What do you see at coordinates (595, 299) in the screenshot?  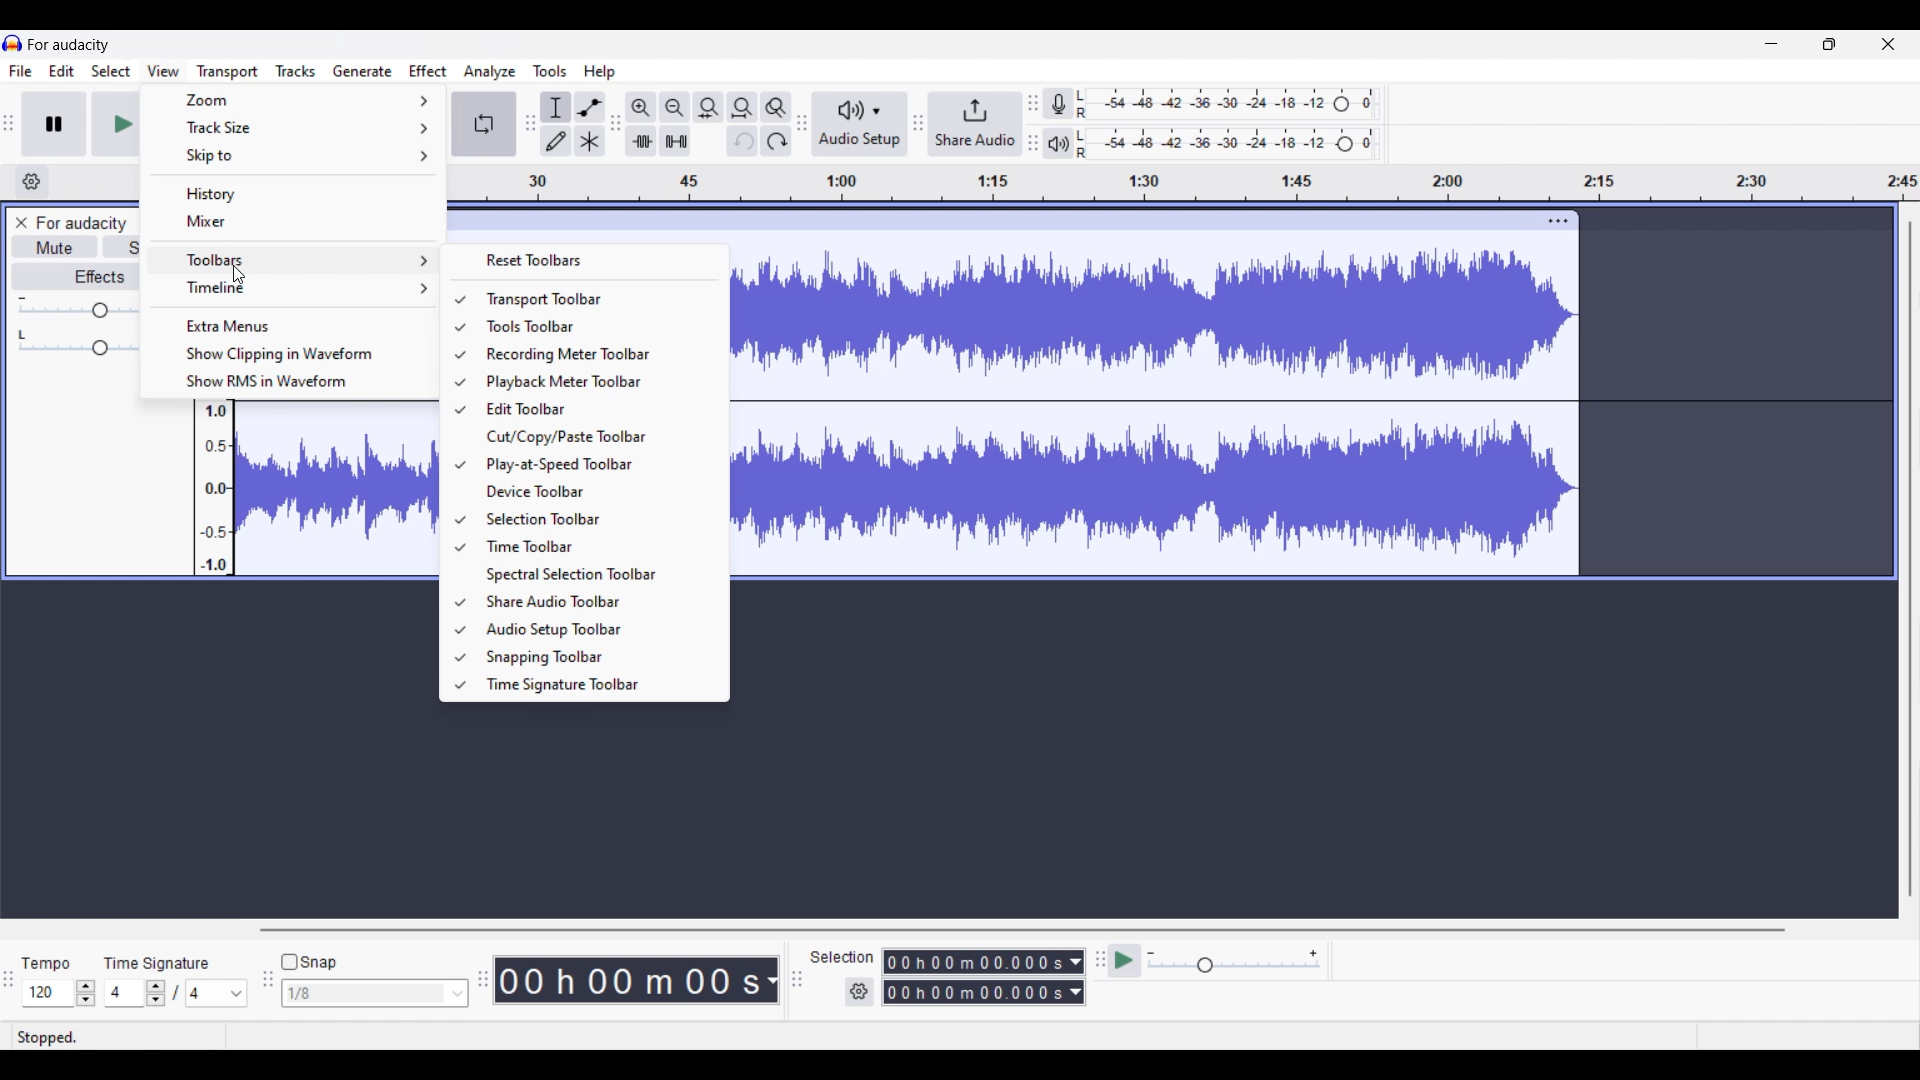 I see `Transport toolbar` at bounding box center [595, 299].